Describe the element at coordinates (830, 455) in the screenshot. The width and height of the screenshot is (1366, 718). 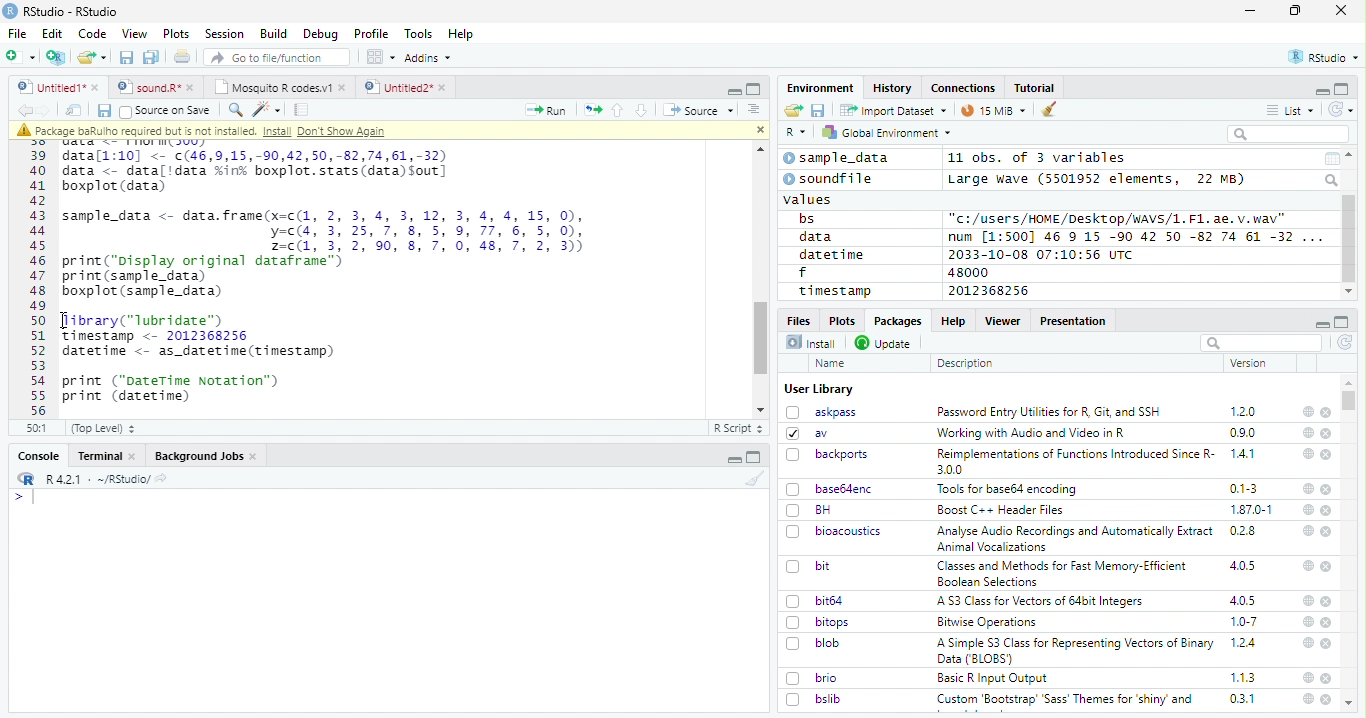
I see `backports` at that location.